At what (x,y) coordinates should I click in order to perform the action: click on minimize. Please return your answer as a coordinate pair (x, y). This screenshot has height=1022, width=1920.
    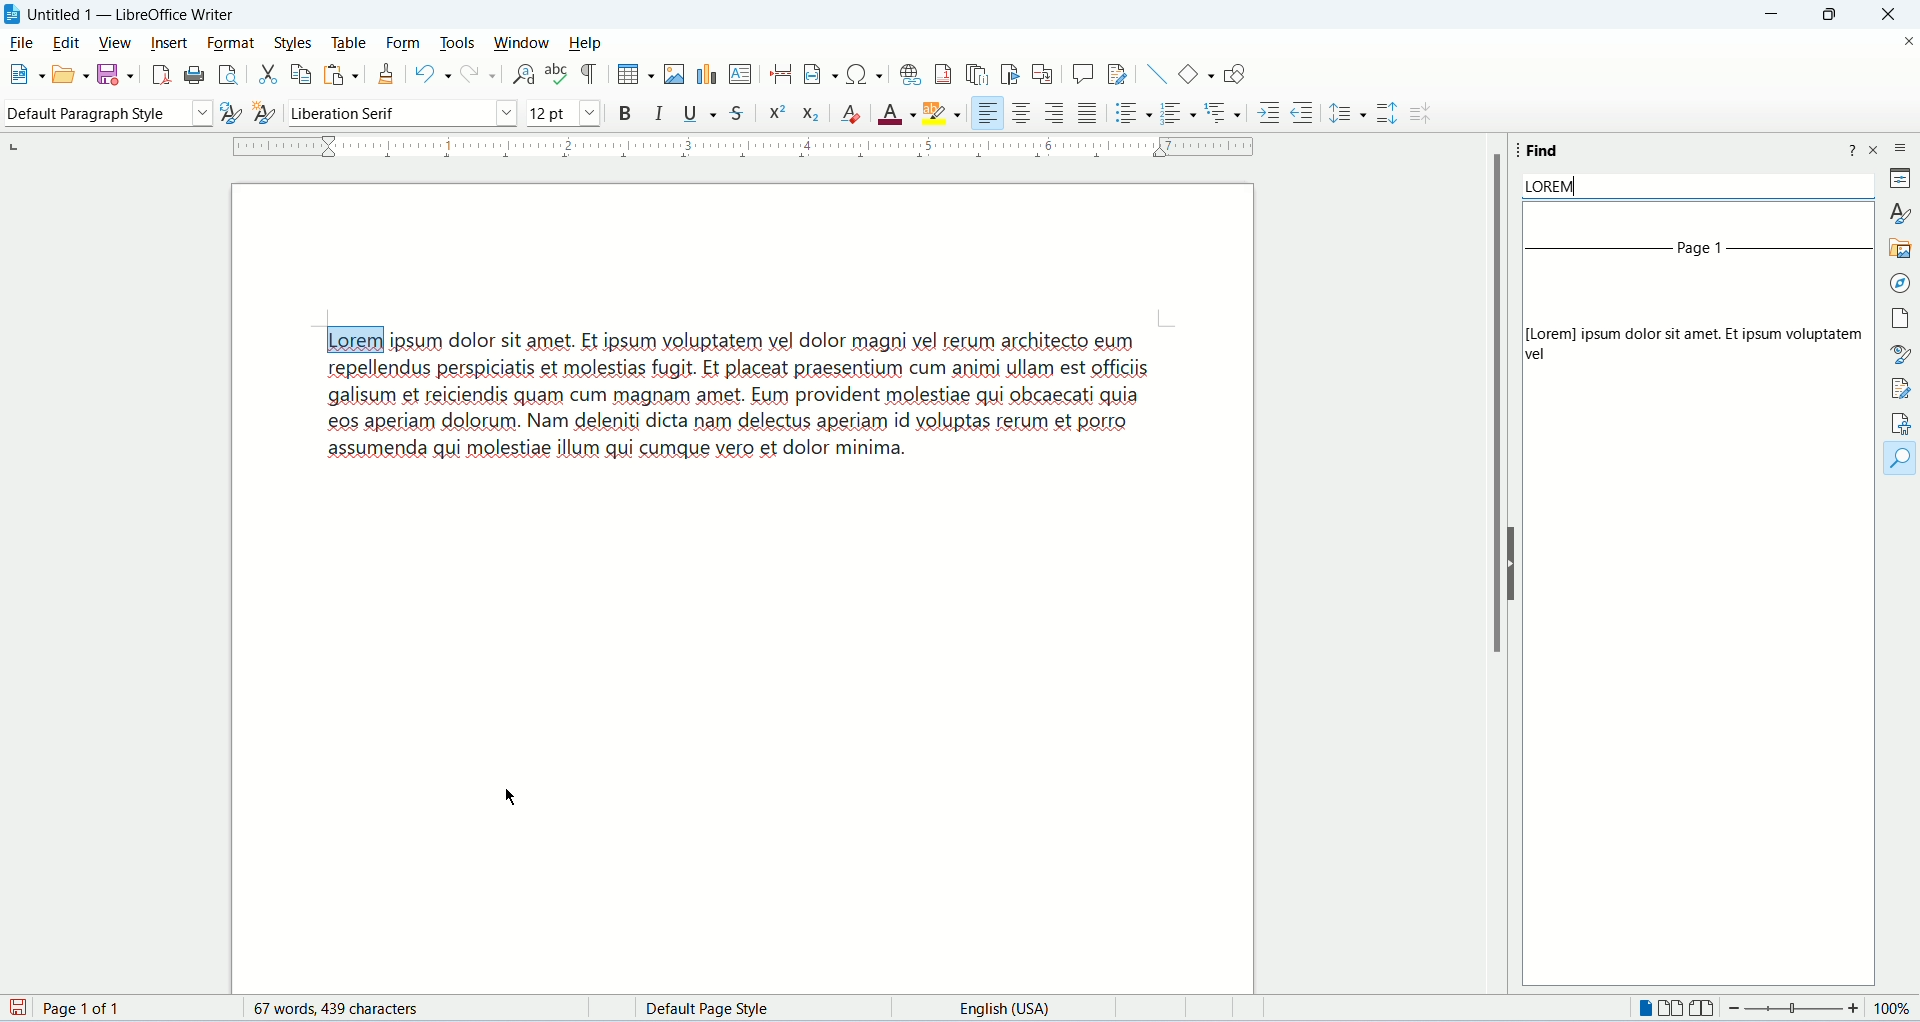
    Looking at the image, I should click on (1773, 14).